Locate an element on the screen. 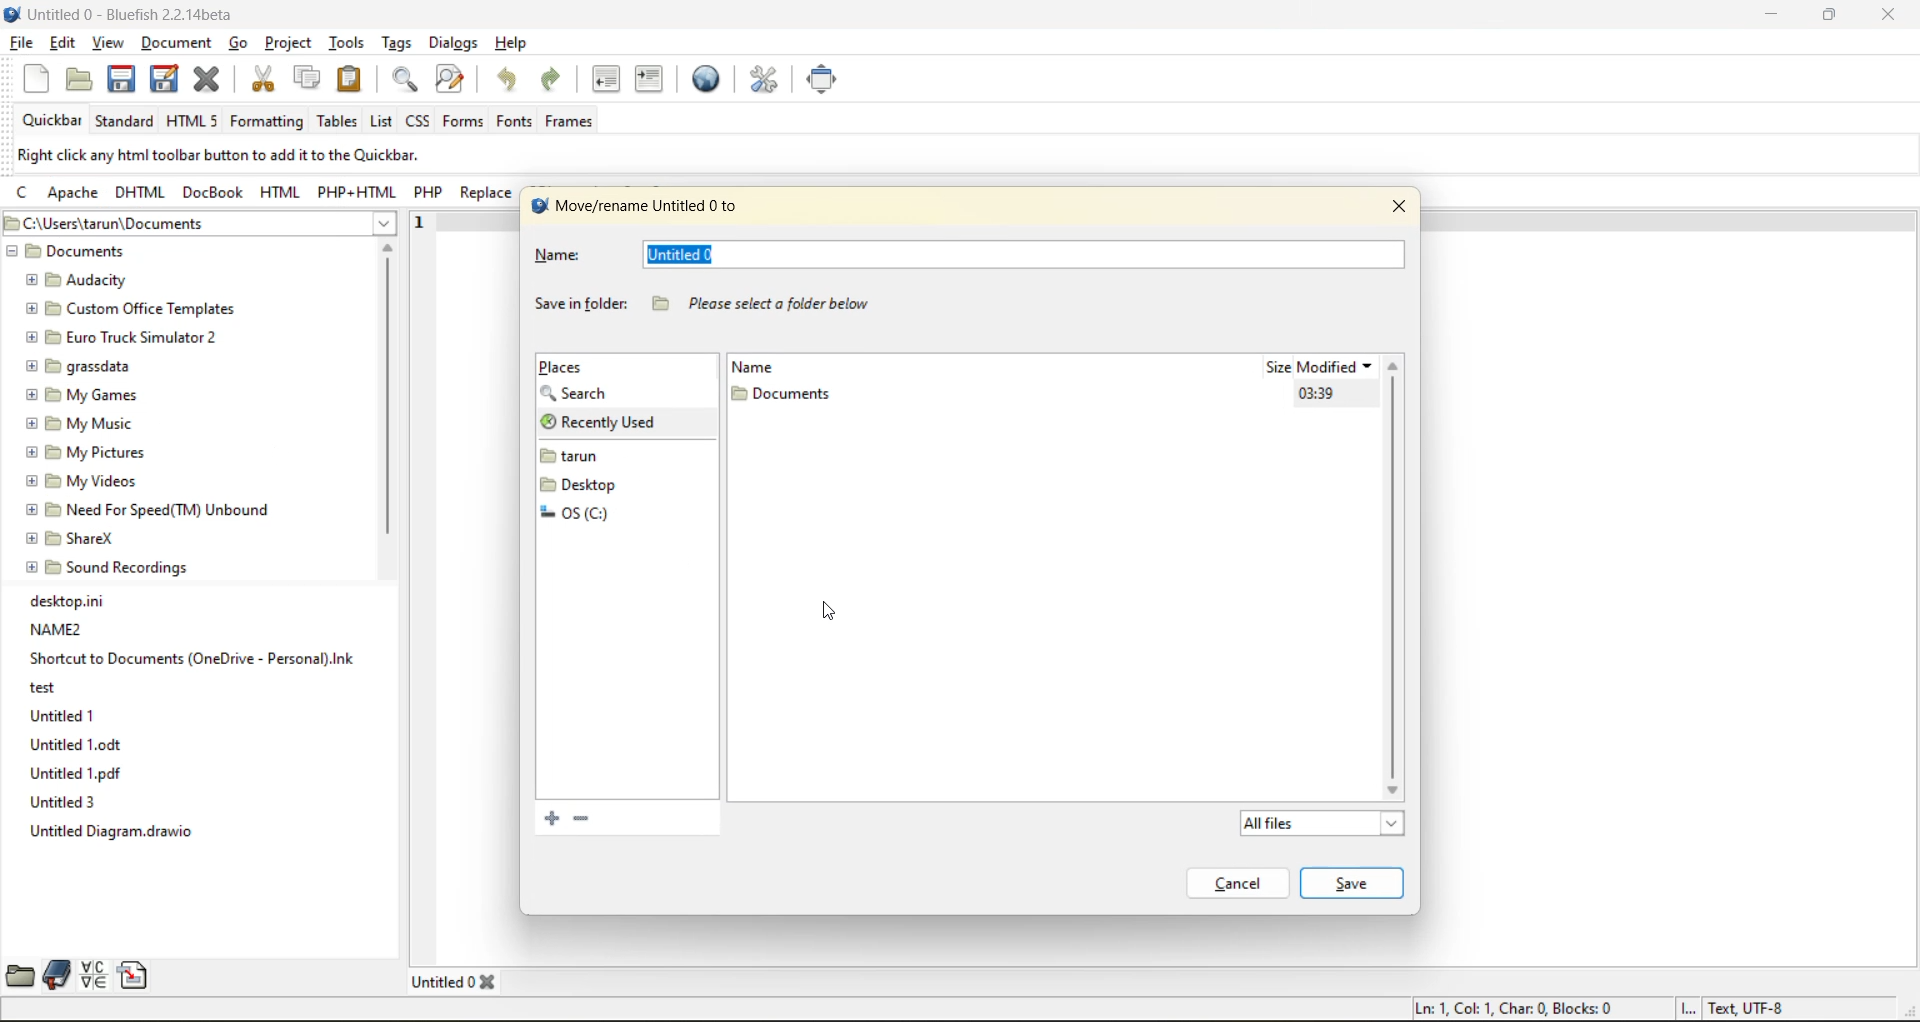 Image resolution: width=1920 pixels, height=1022 pixels. cancel is located at coordinates (1243, 883).